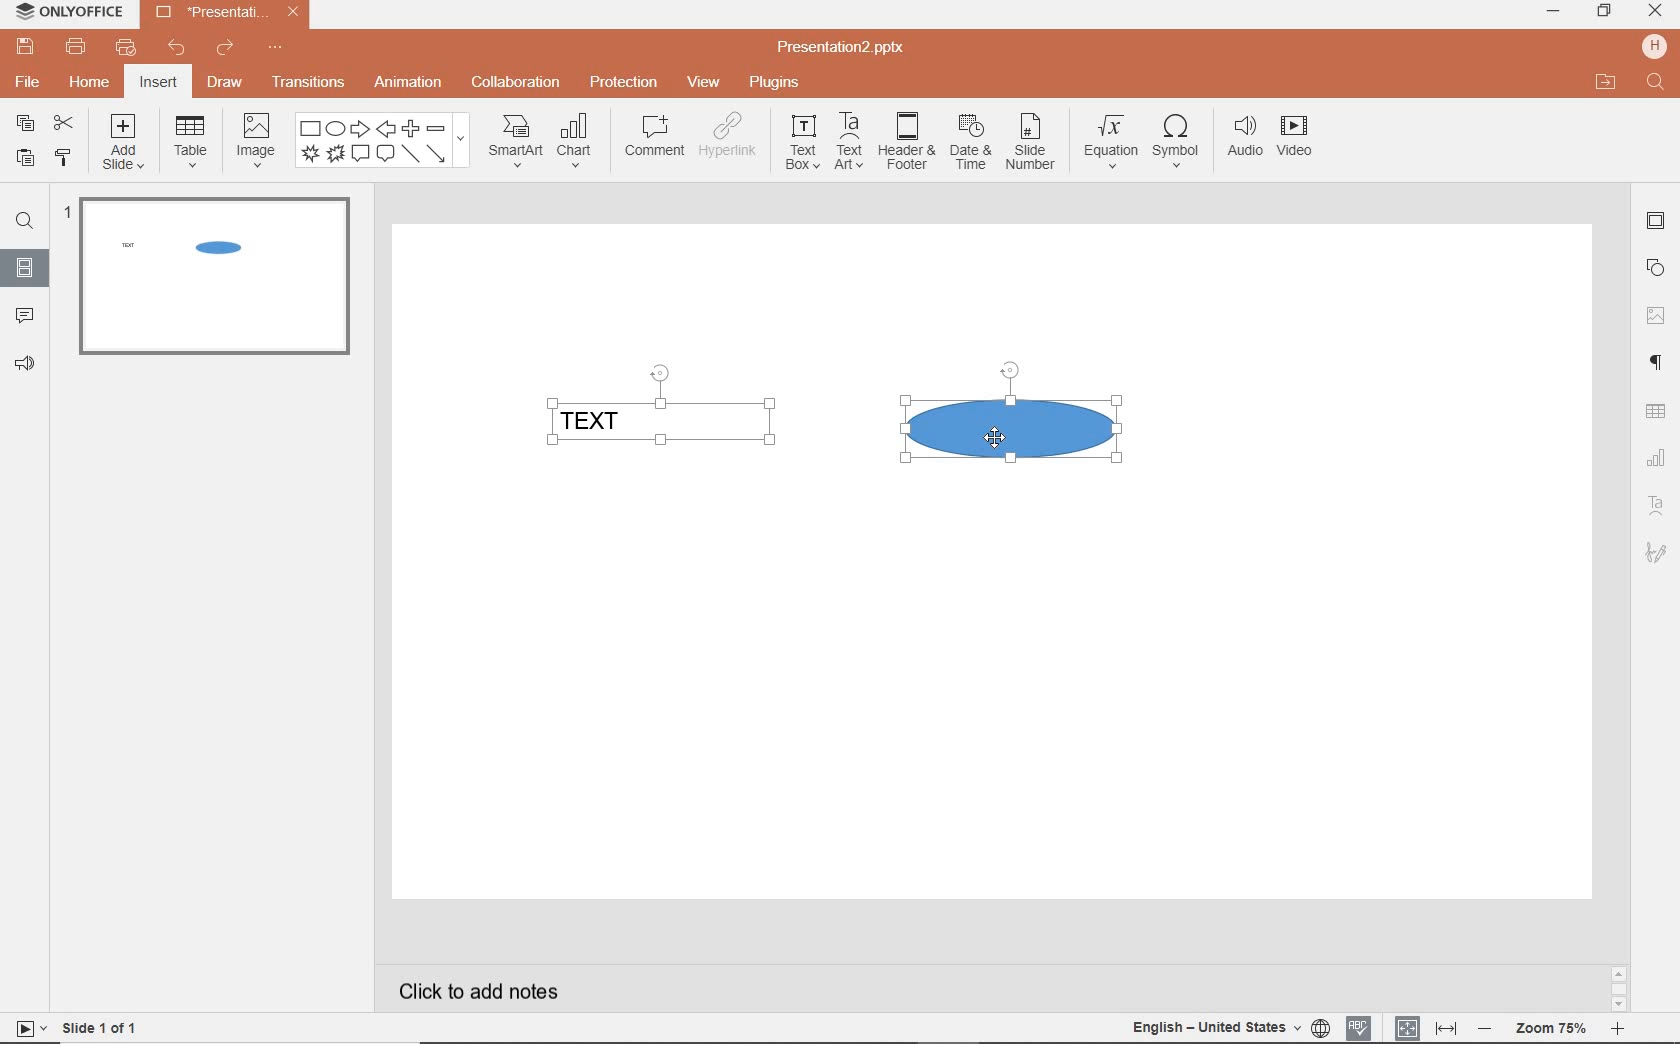  I want to click on chart, so click(579, 139).